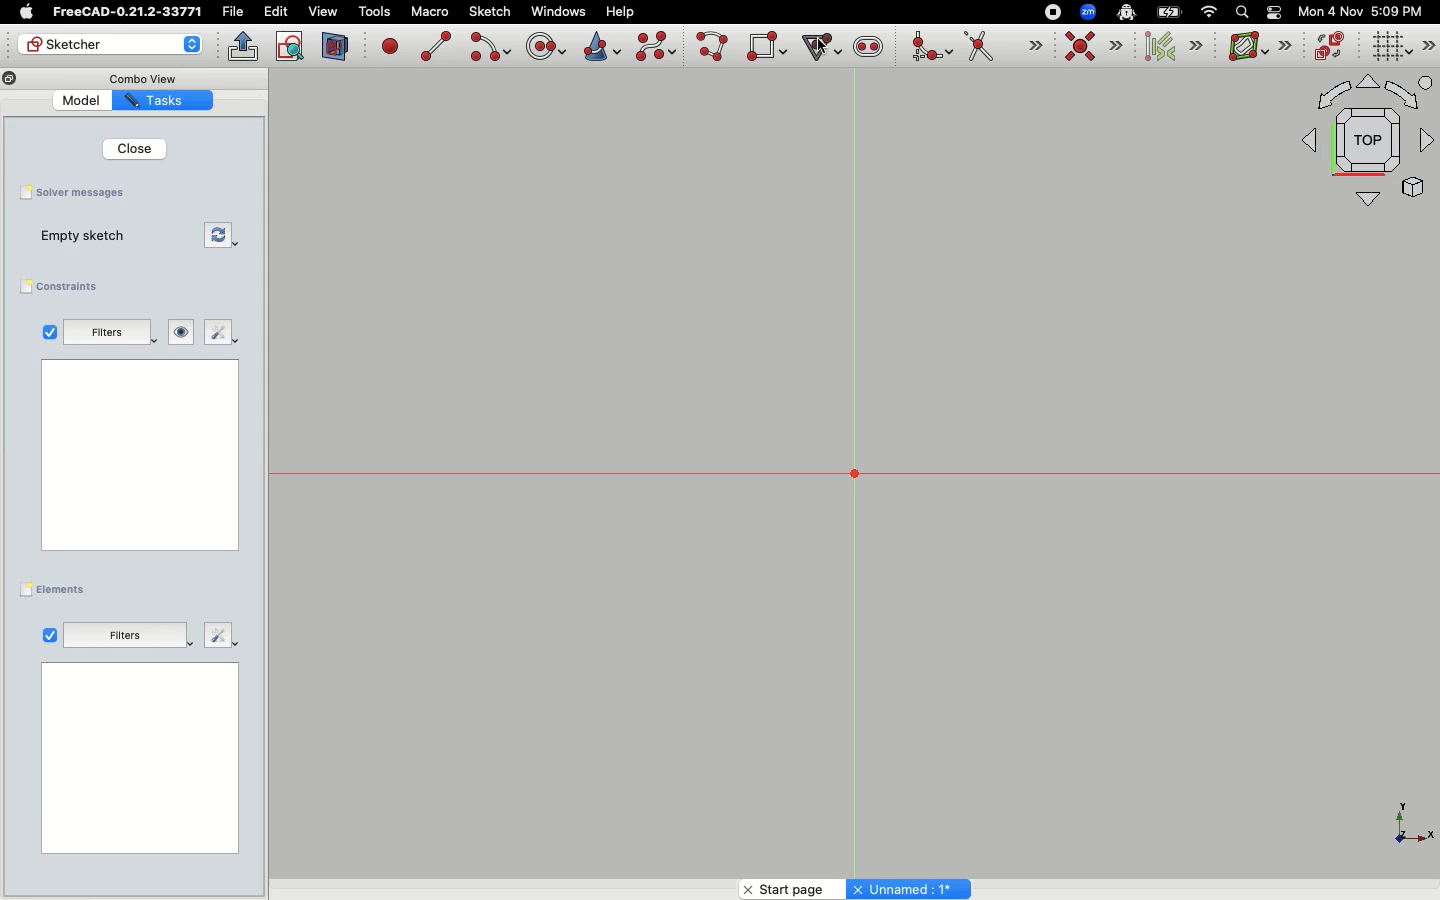  What do you see at coordinates (868, 452) in the screenshot?
I see `Grid` at bounding box center [868, 452].